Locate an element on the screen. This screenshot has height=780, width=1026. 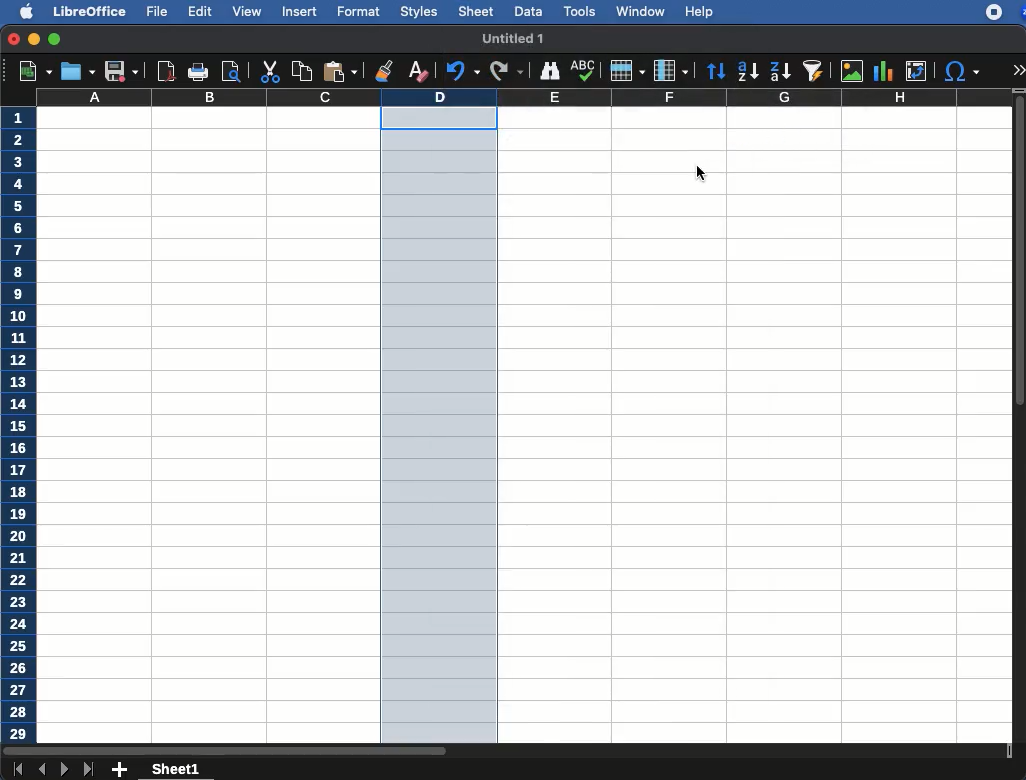
scroll is located at coordinates (1020, 424).